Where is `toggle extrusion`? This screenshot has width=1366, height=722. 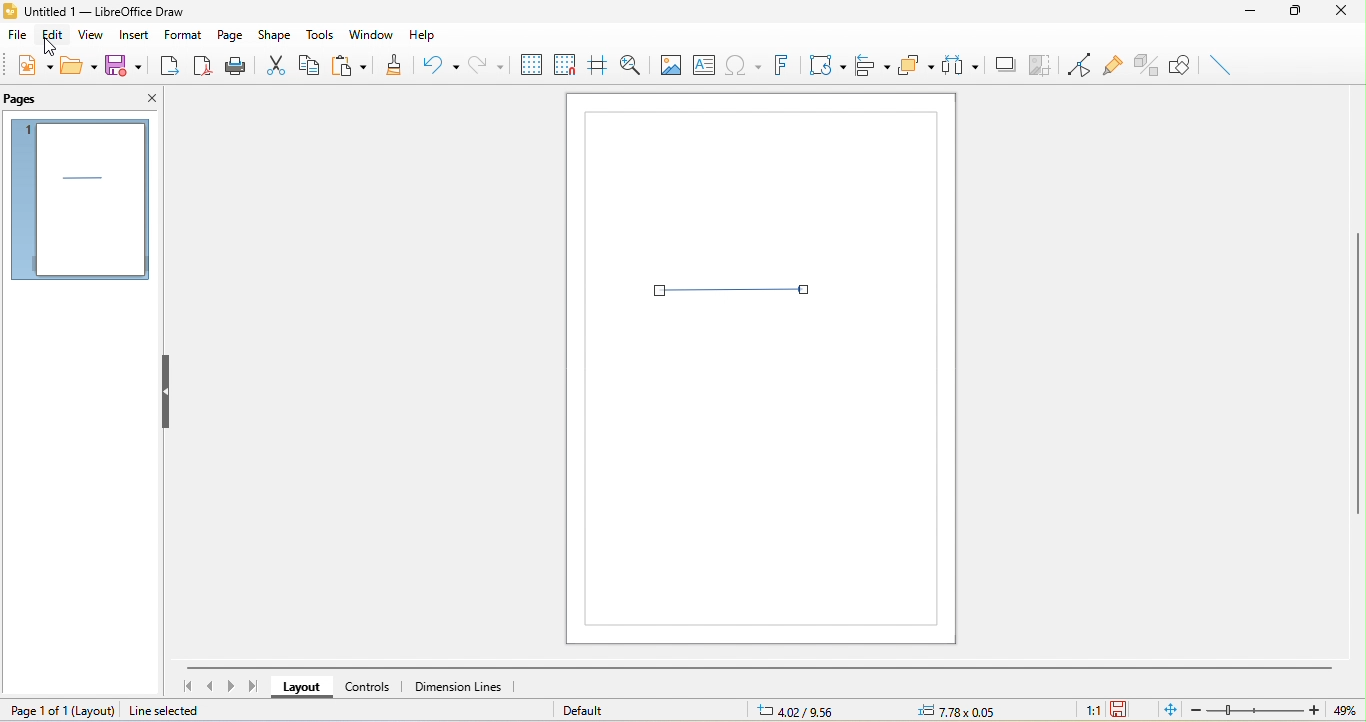 toggle extrusion is located at coordinates (1146, 65).